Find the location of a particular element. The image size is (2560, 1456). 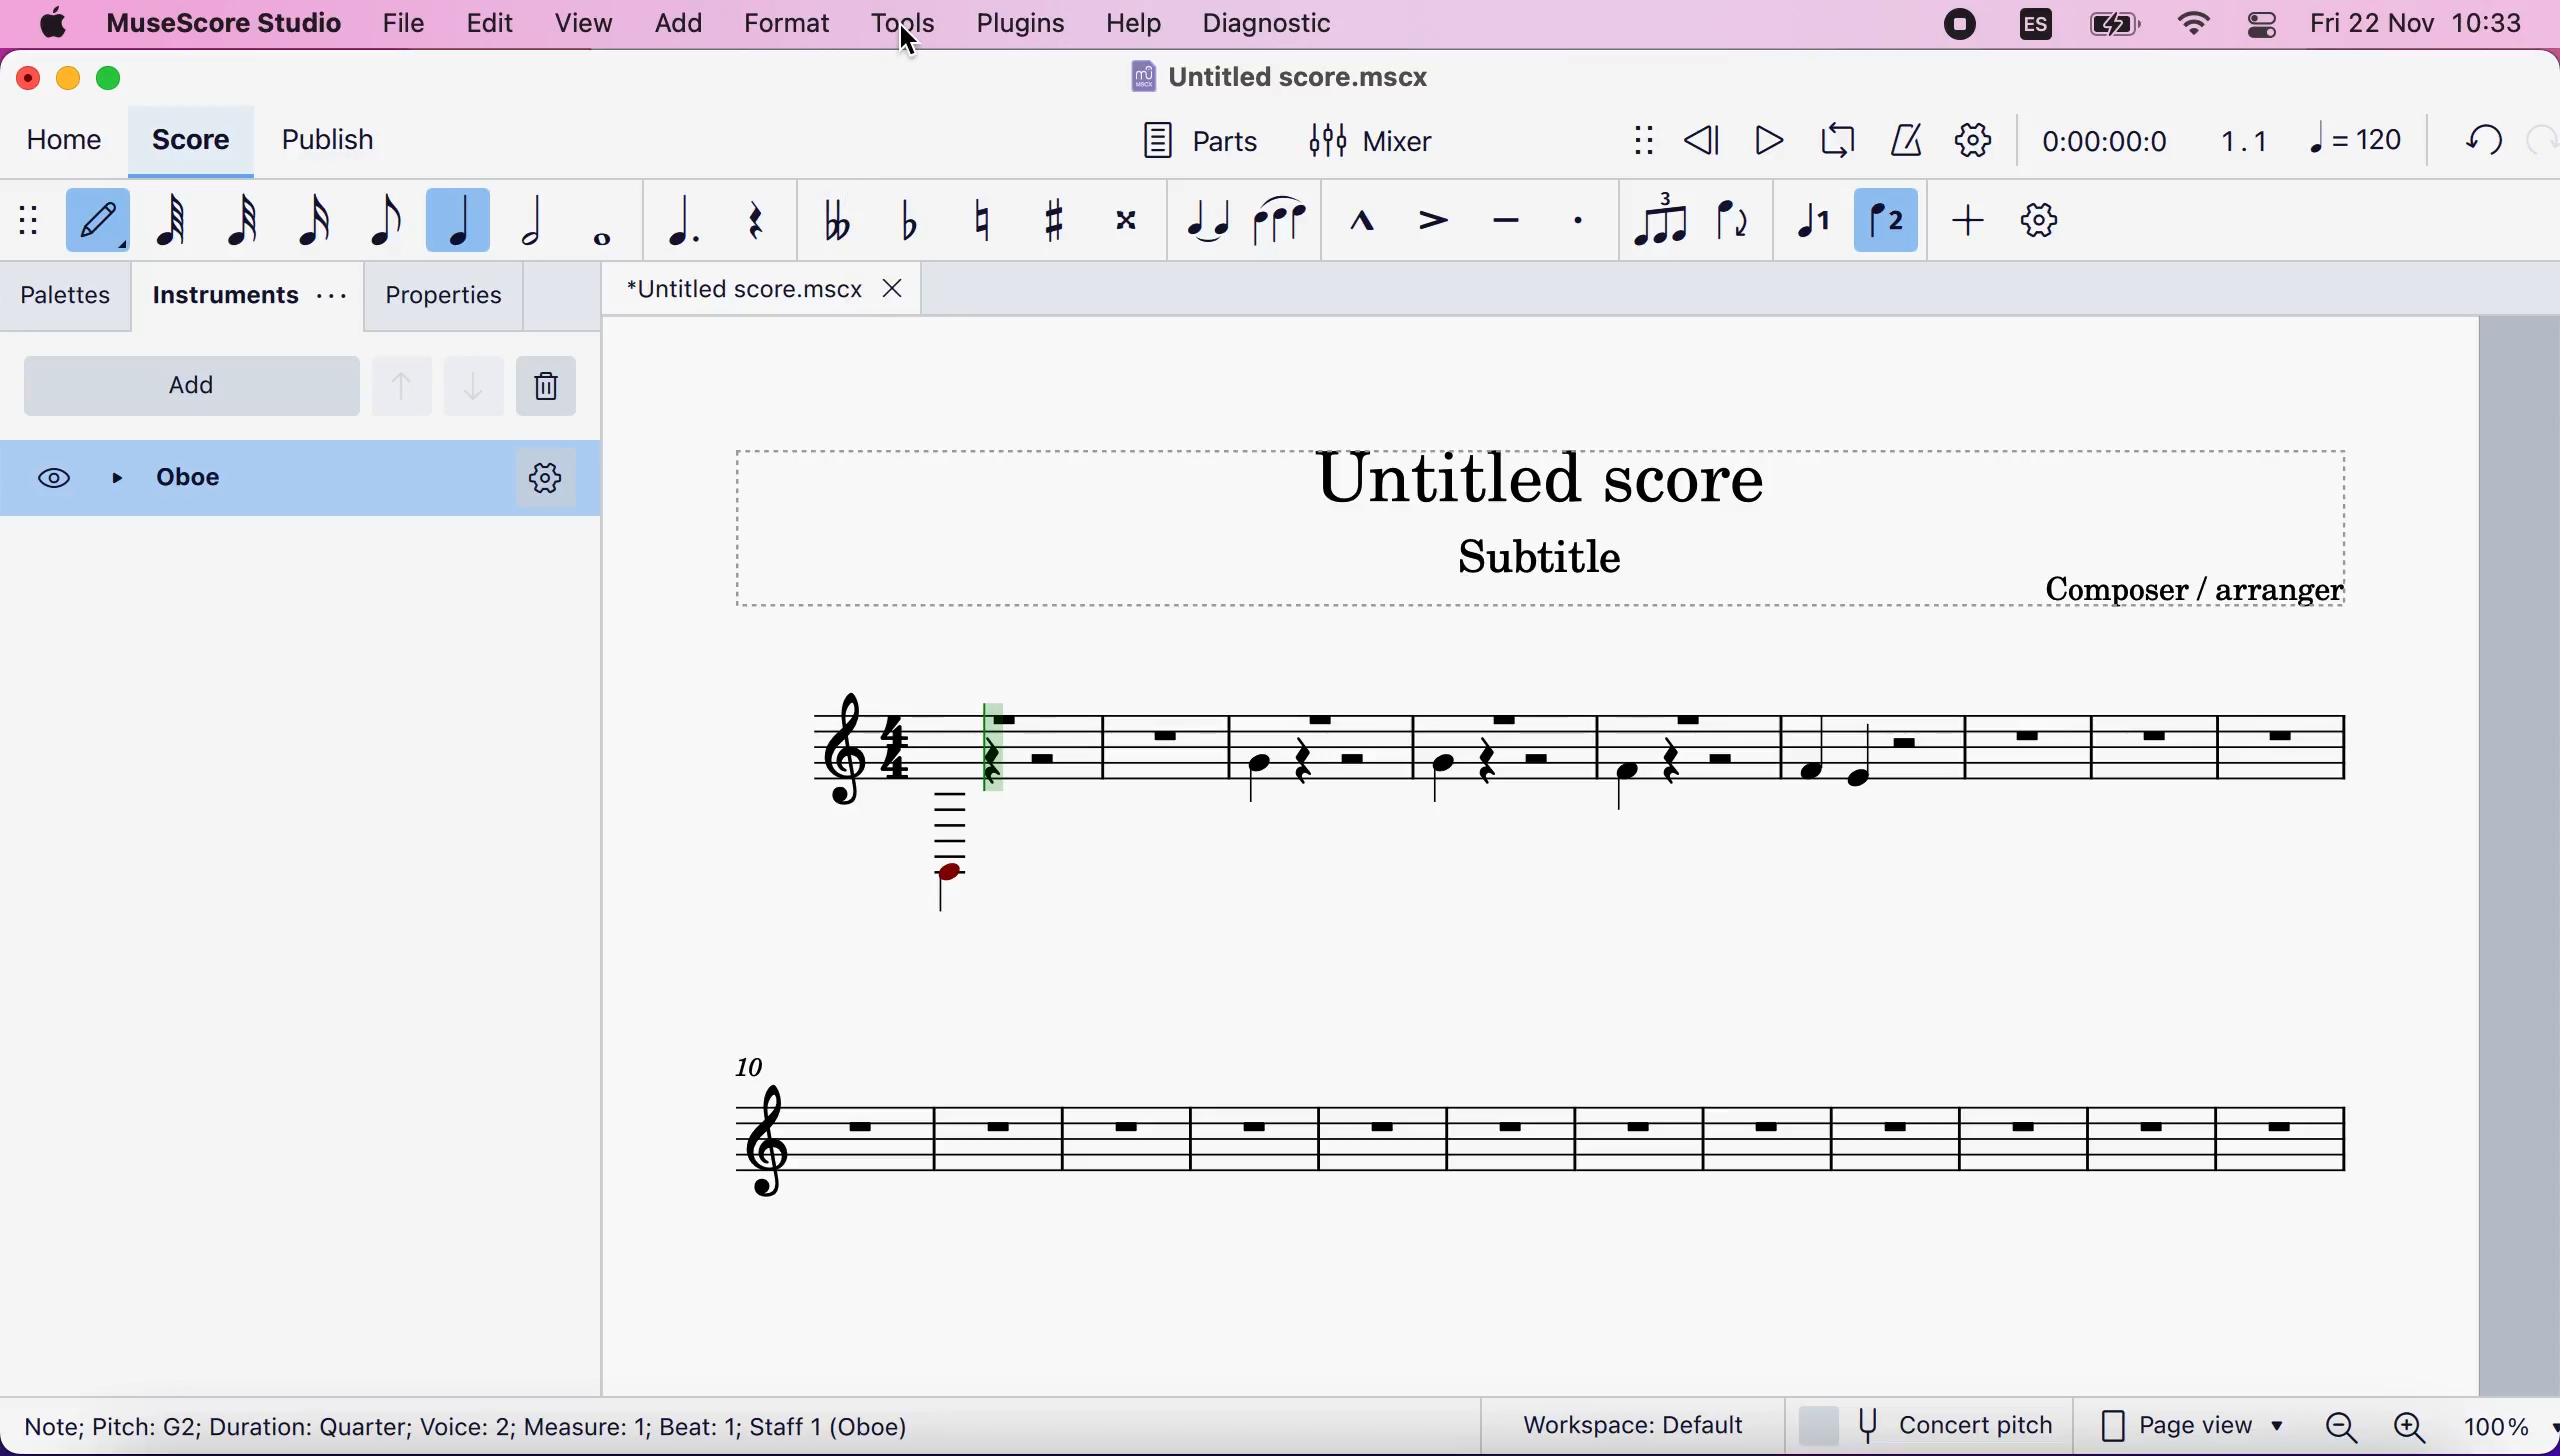

accent is located at coordinates (1435, 223).